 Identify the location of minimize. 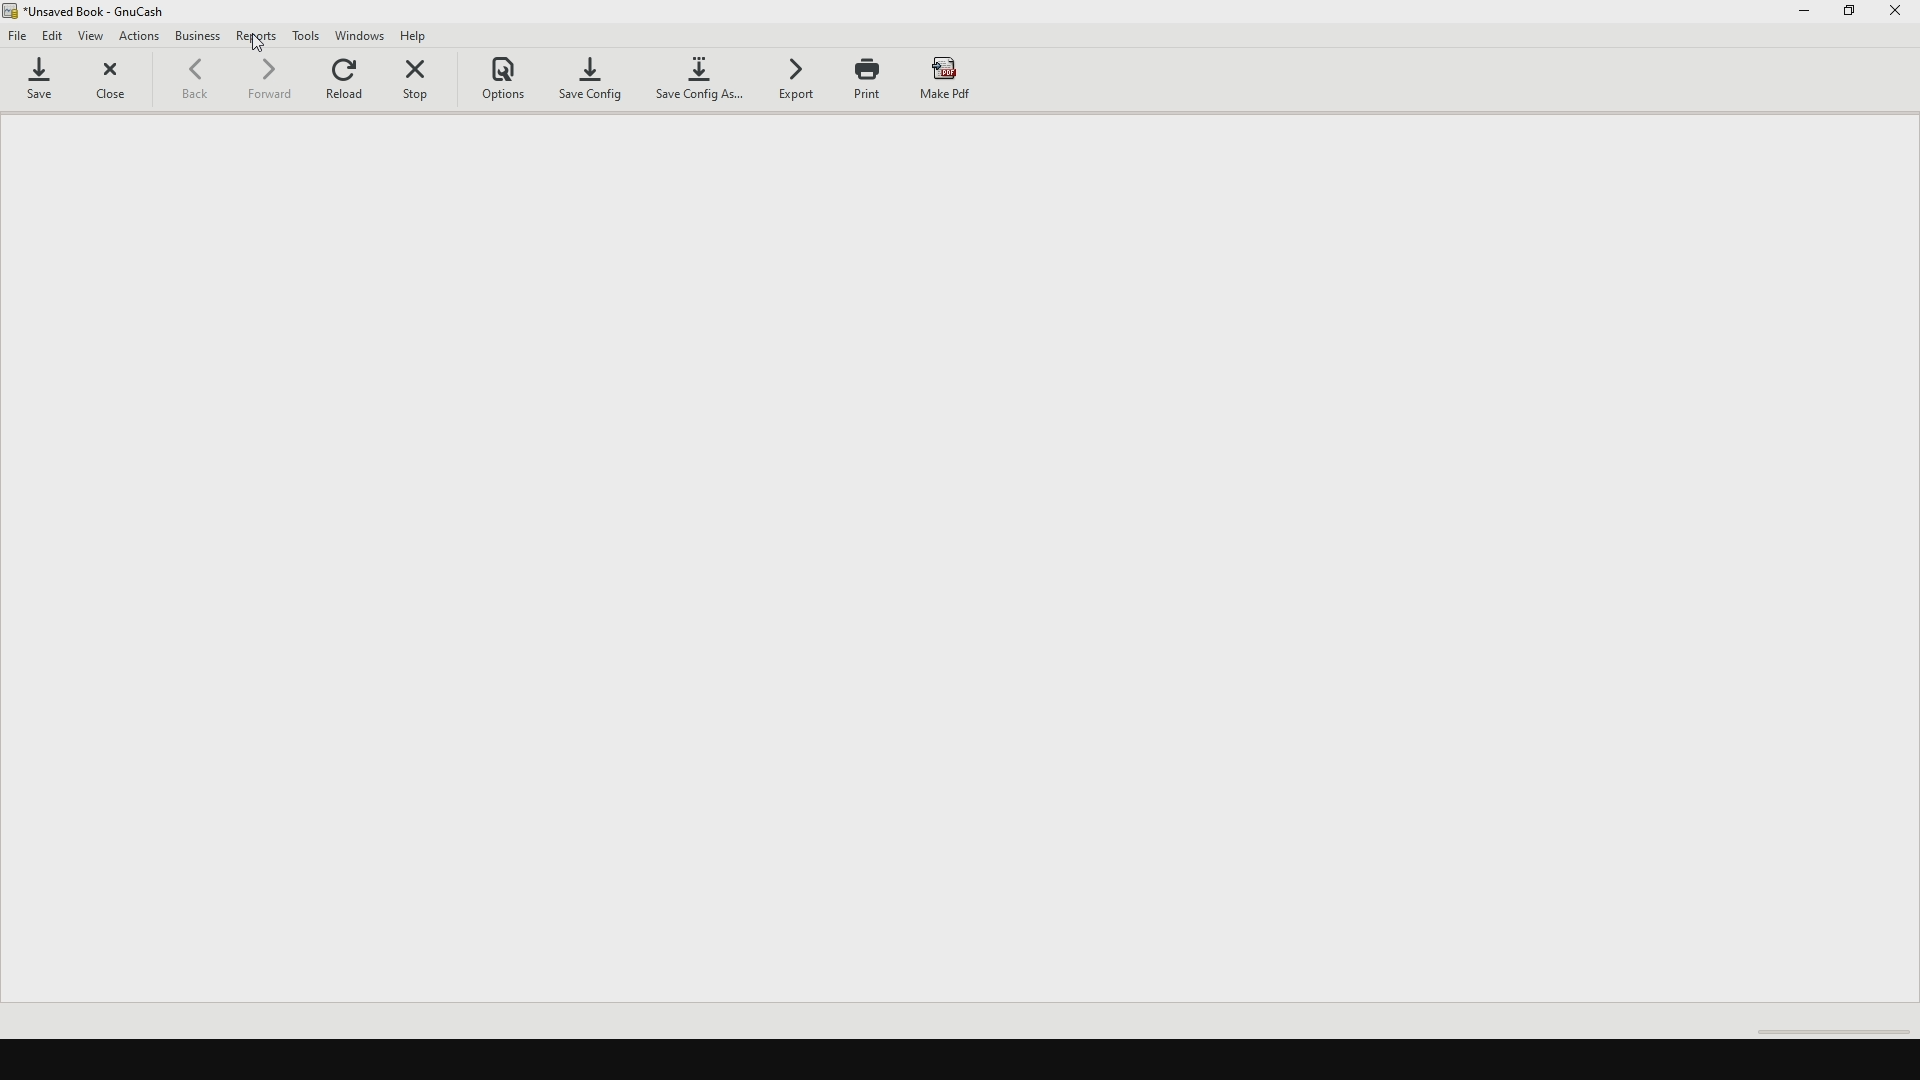
(1805, 14).